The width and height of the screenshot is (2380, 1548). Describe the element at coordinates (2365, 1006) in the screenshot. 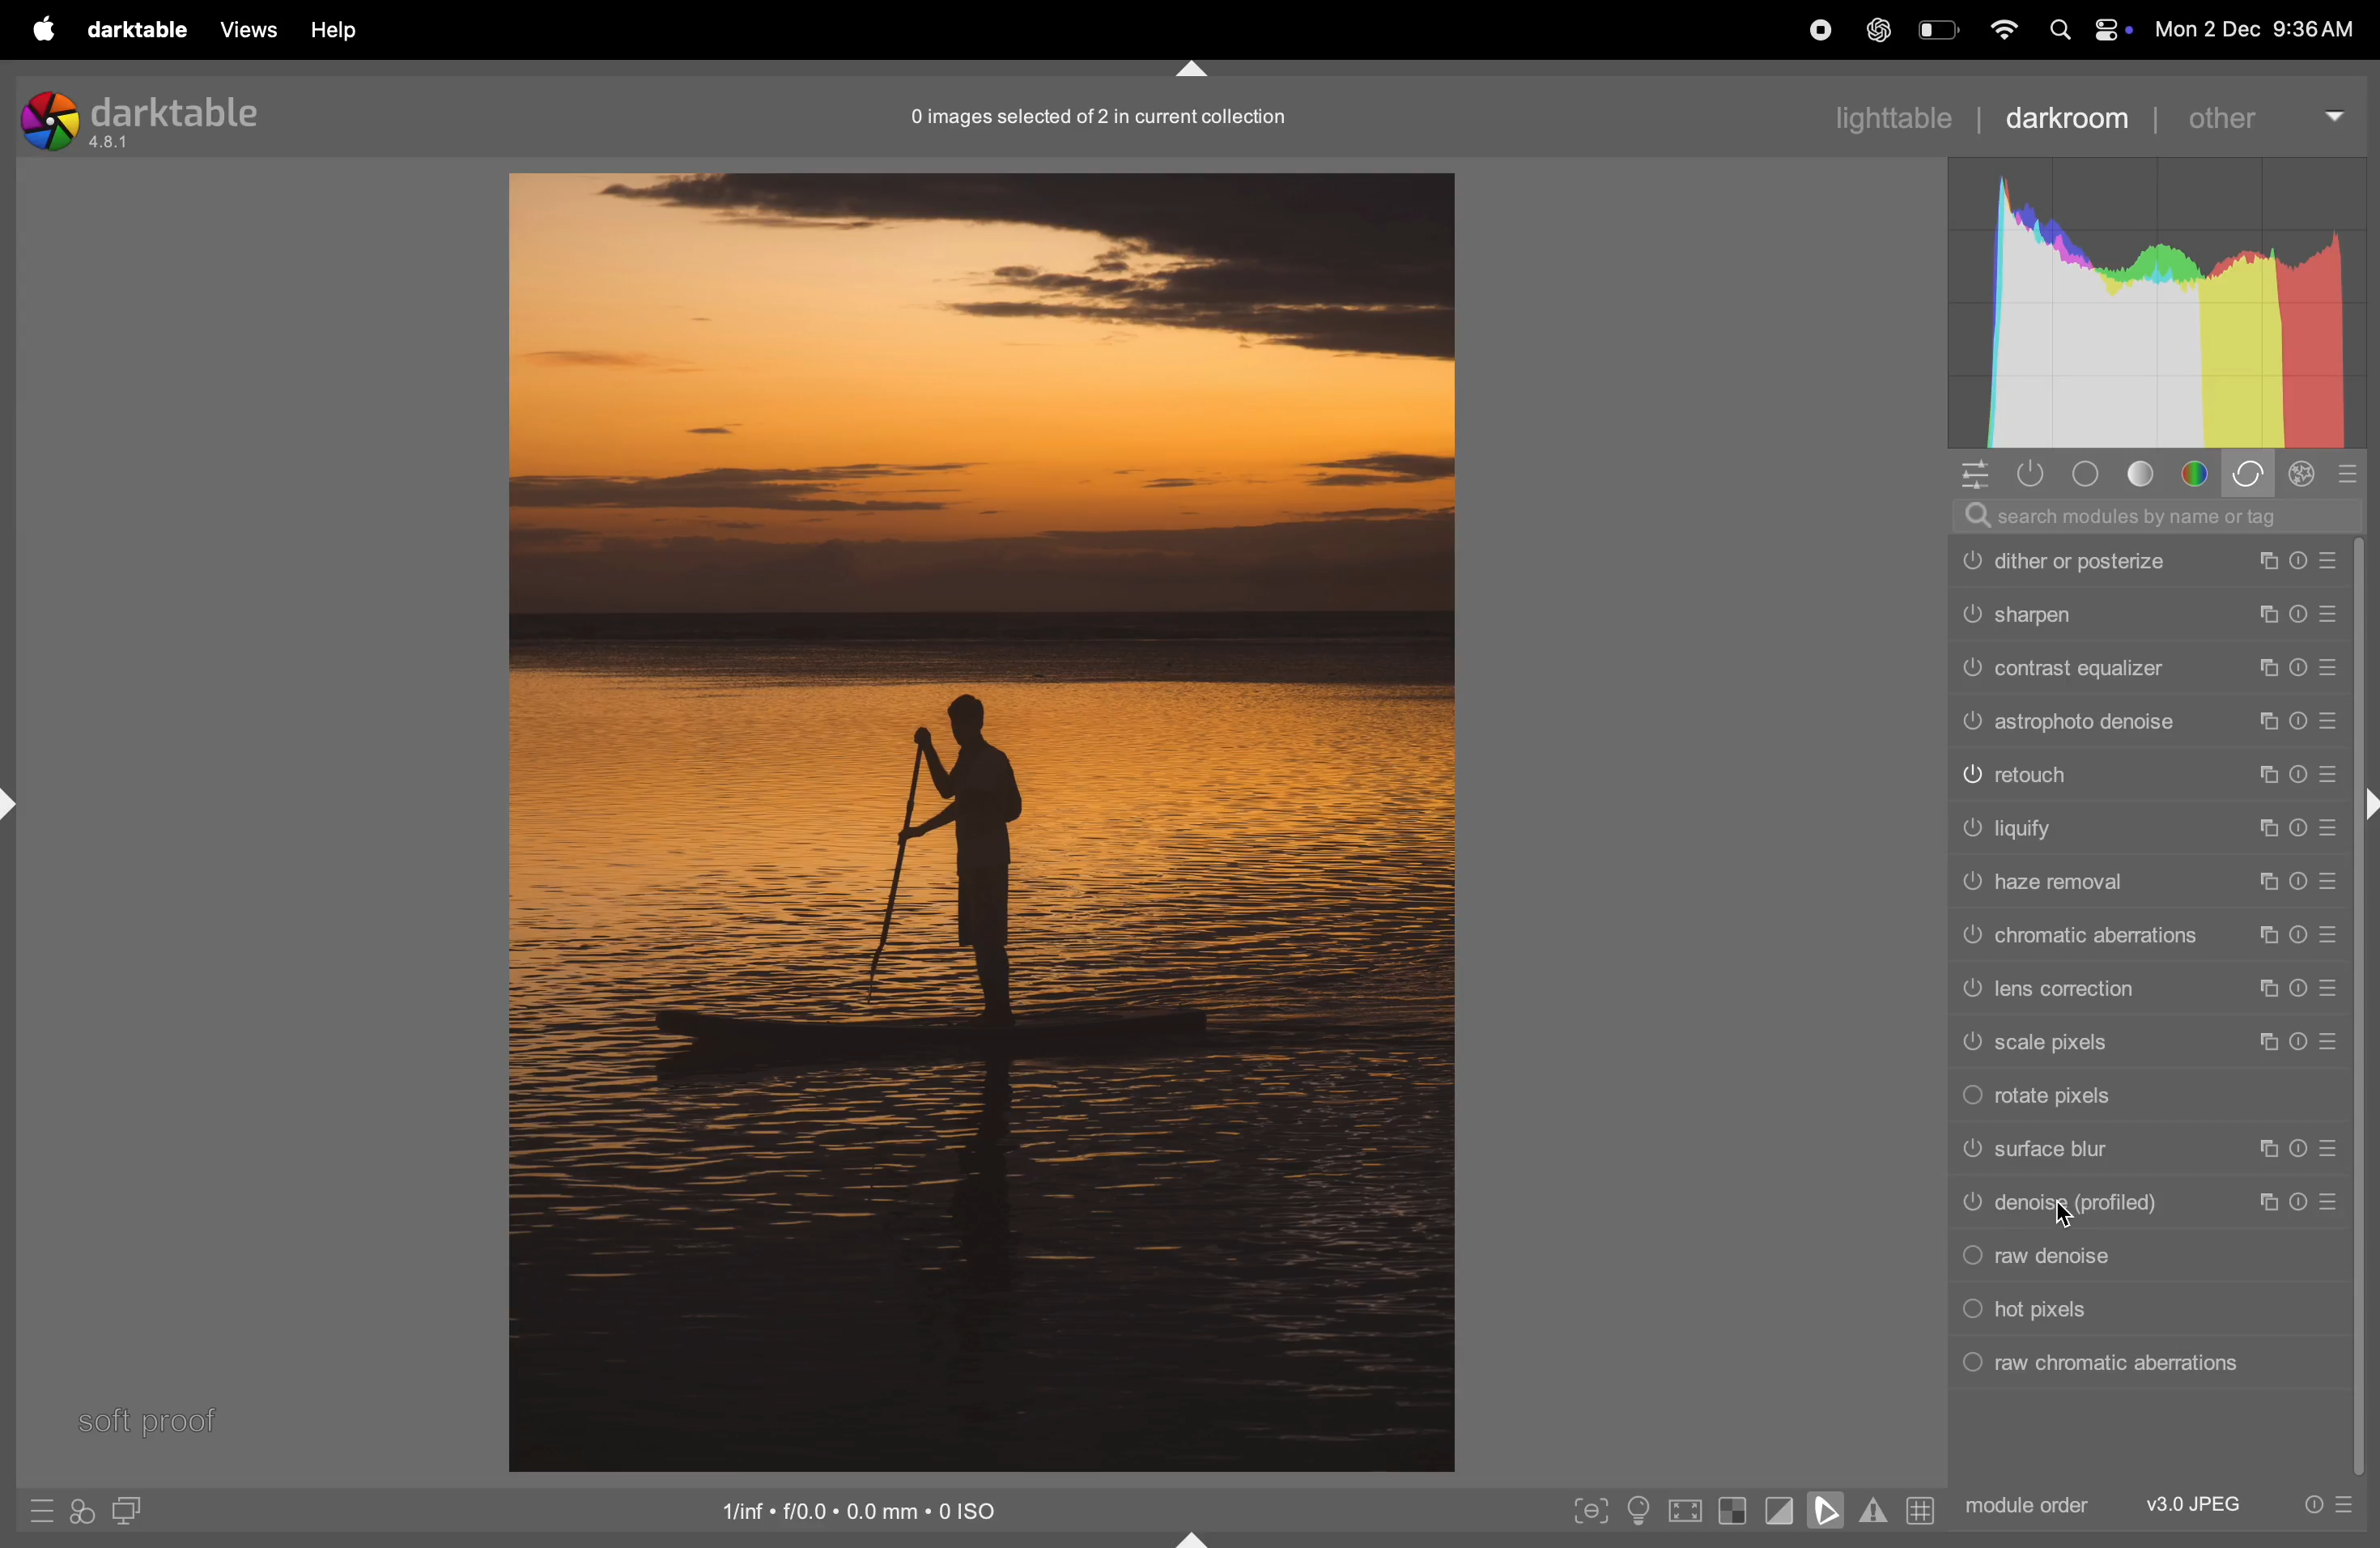

I see `task bar` at that location.